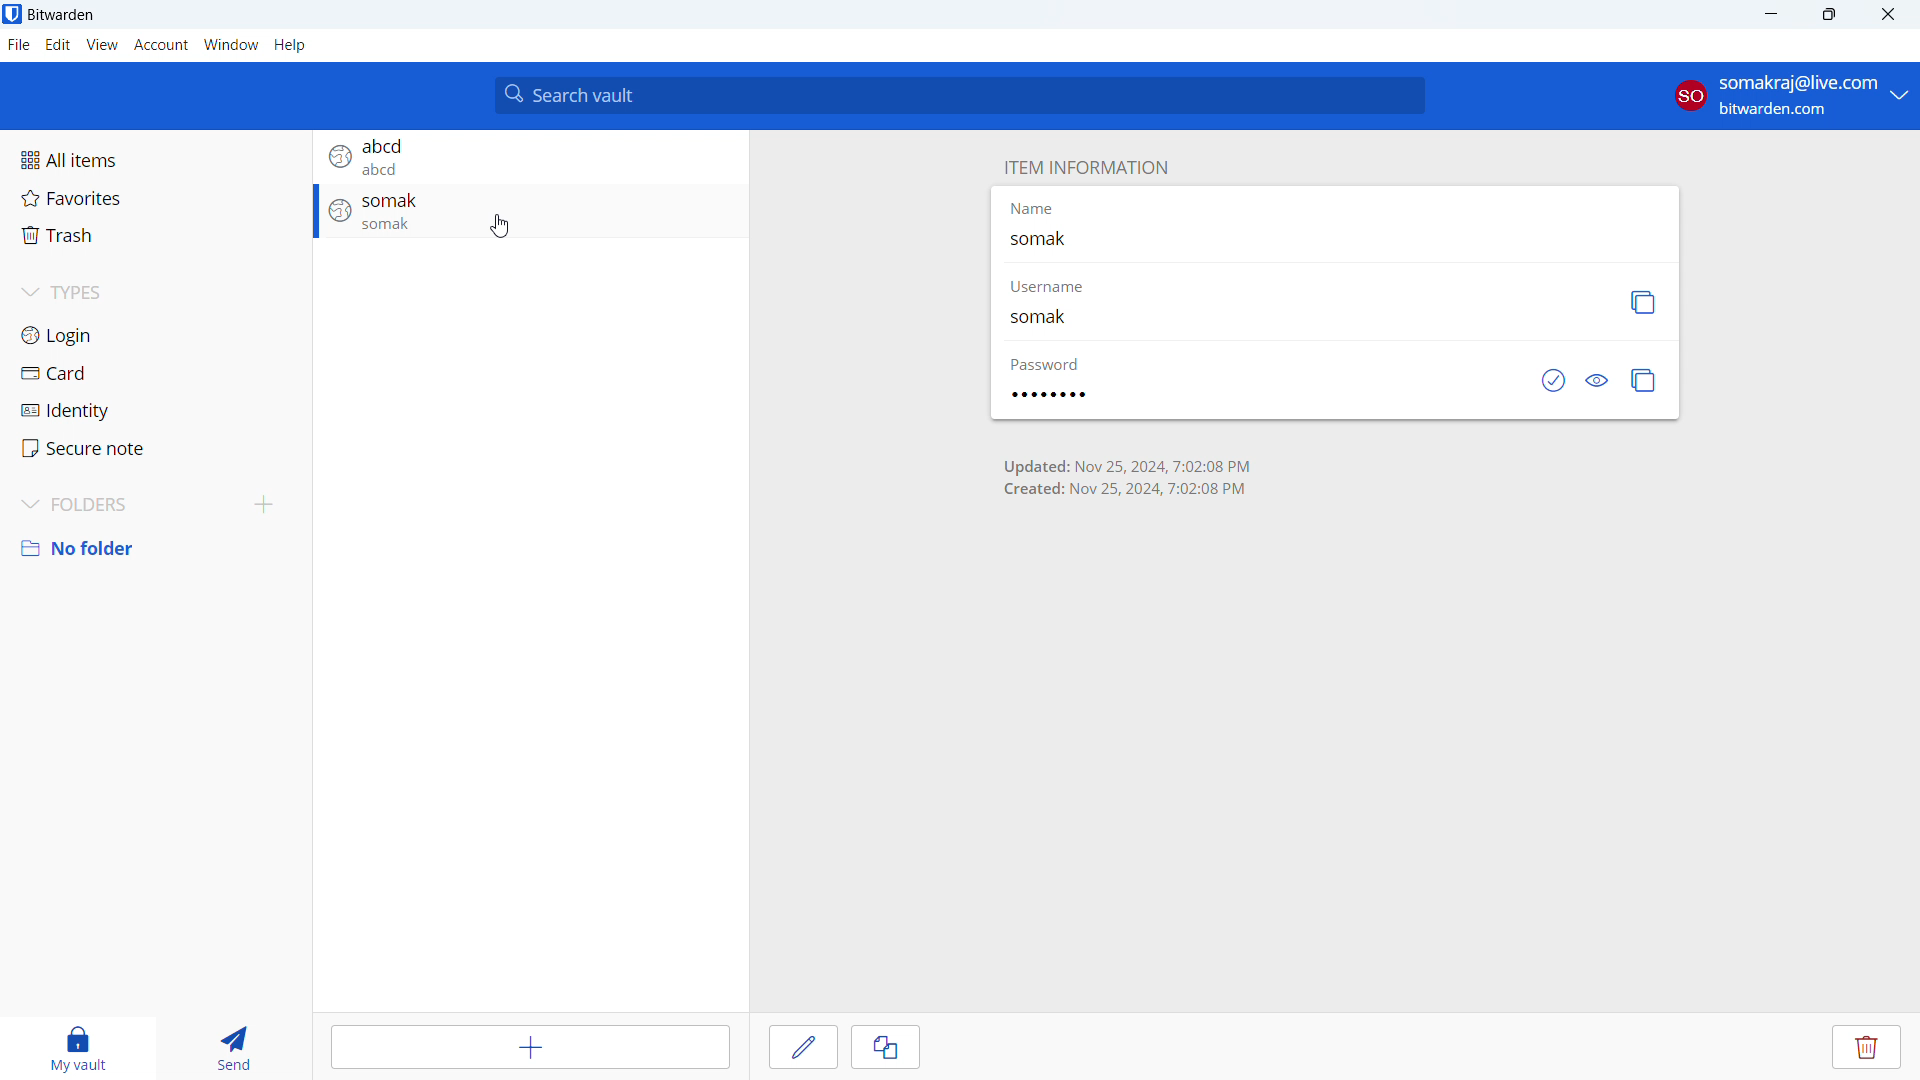 The height and width of the screenshot is (1080, 1920). I want to click on folders, so click(121, 506).